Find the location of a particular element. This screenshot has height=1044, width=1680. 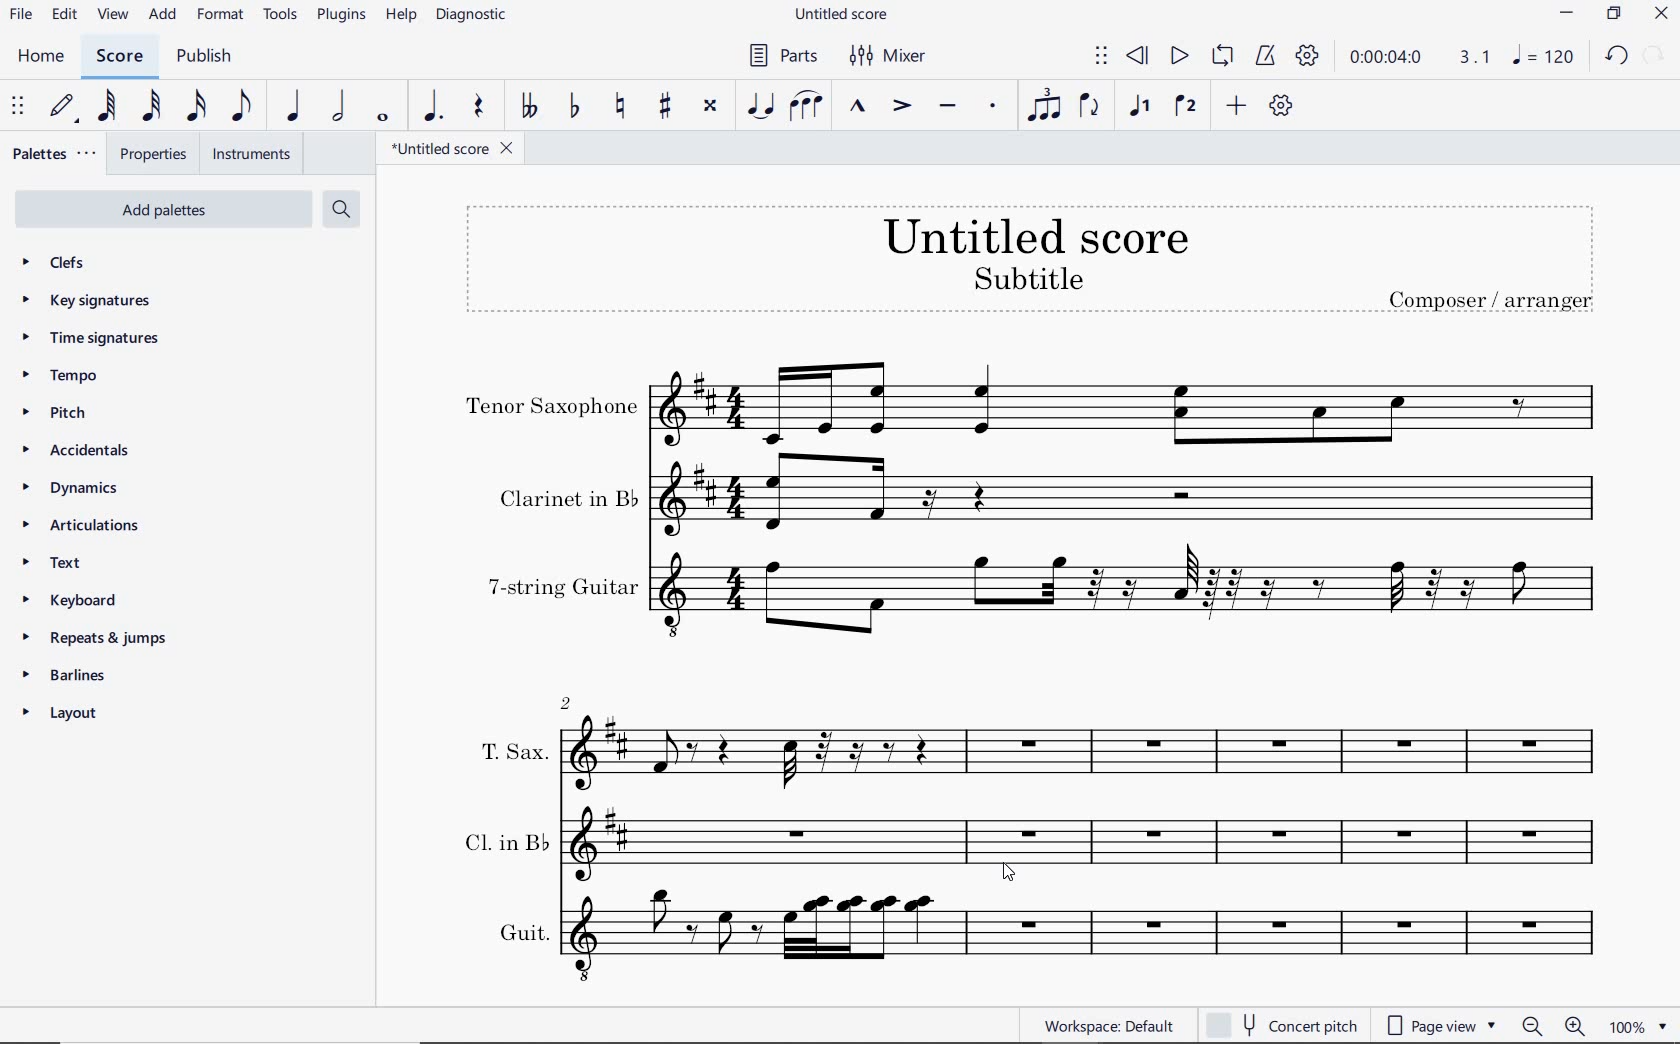

WHOLE NOTE is located at coordinates (382, 118).